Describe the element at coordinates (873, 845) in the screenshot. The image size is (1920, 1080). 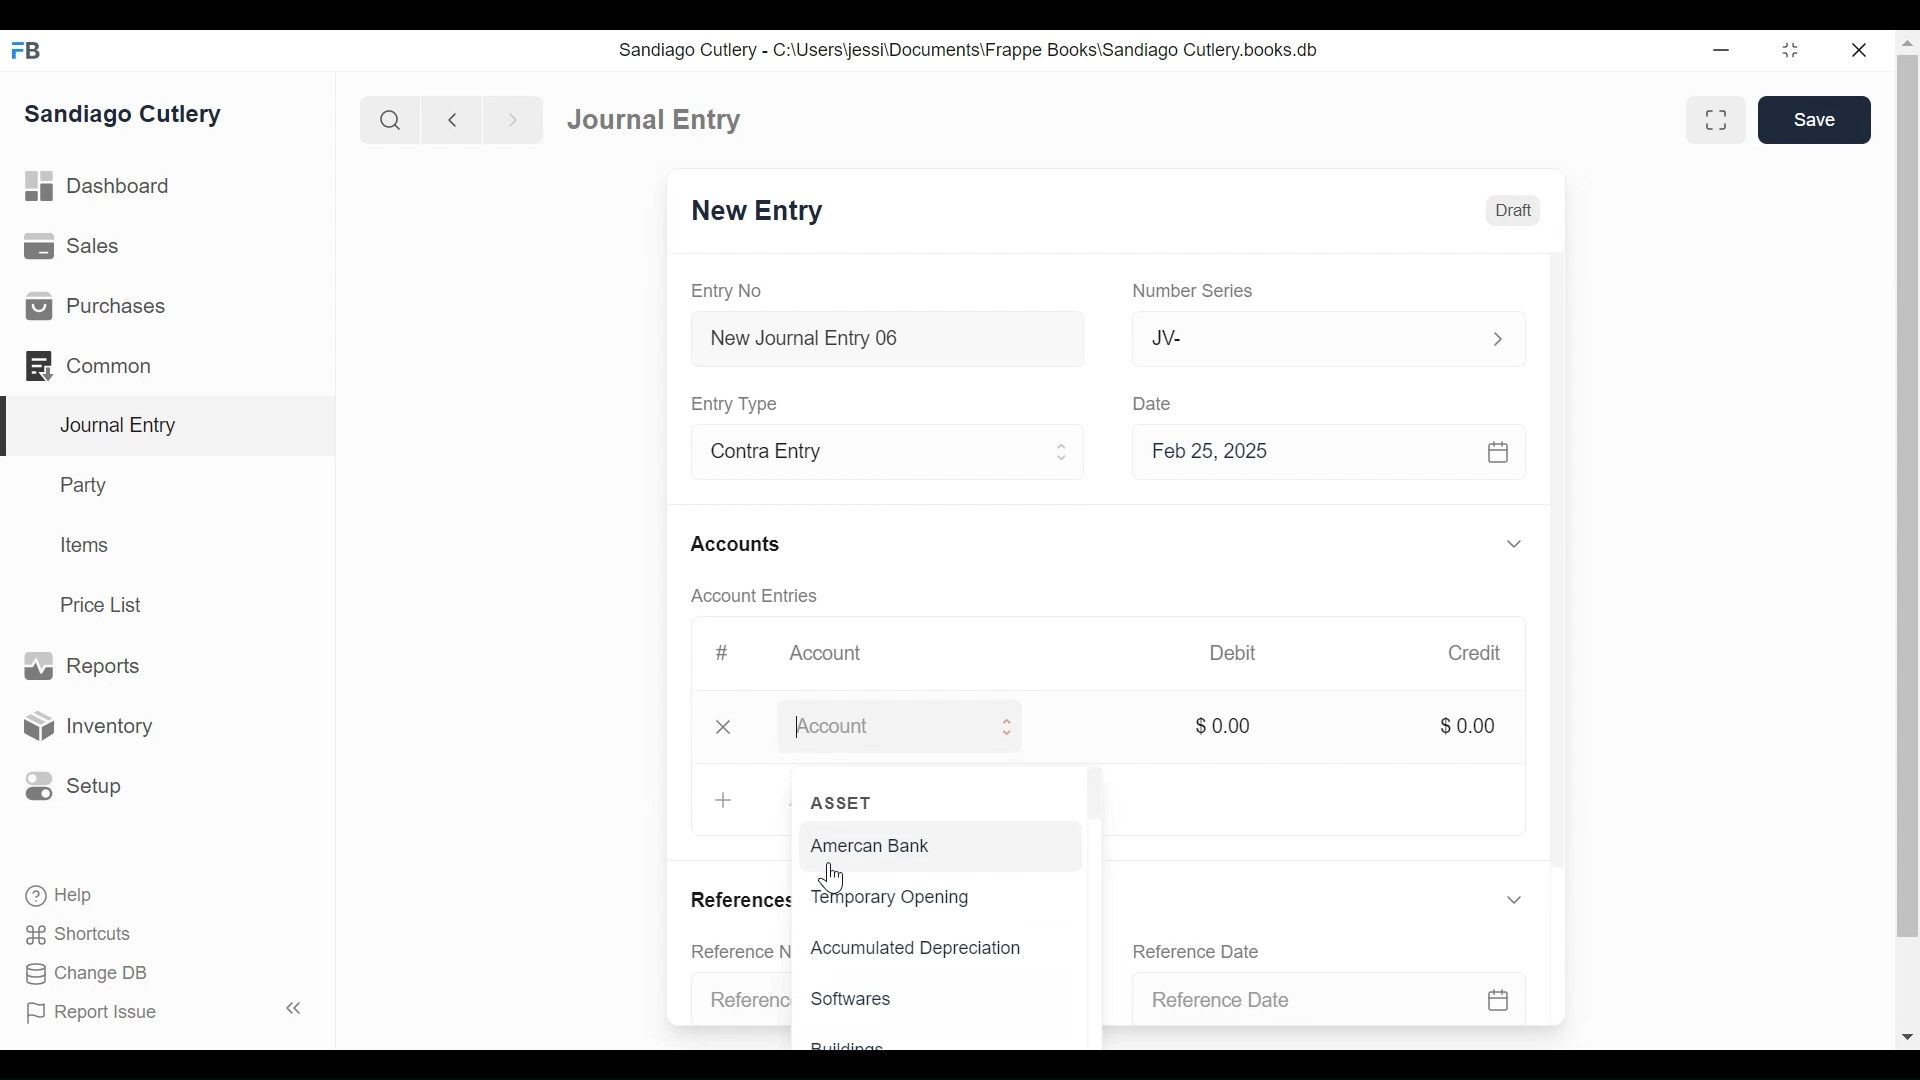
I see `Amercan Bank` at that location.